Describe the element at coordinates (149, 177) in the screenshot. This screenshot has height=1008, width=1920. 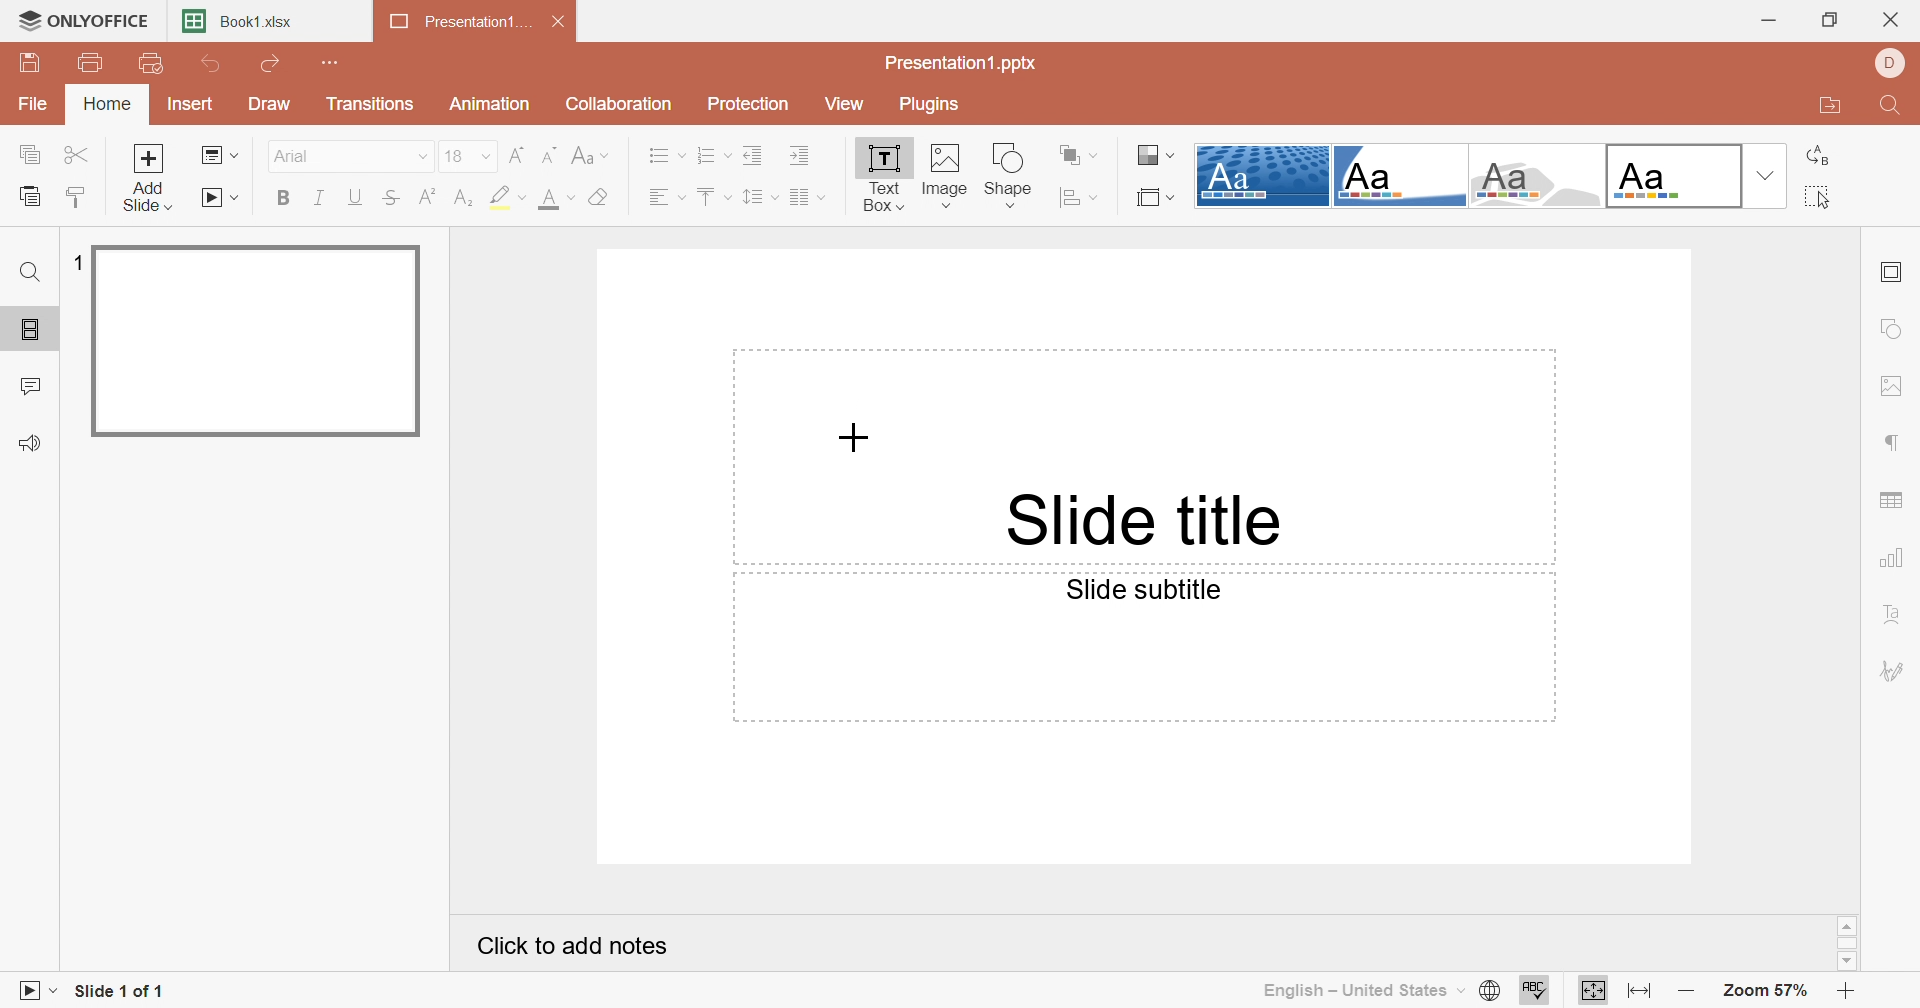
I see `Add slide` at that location.